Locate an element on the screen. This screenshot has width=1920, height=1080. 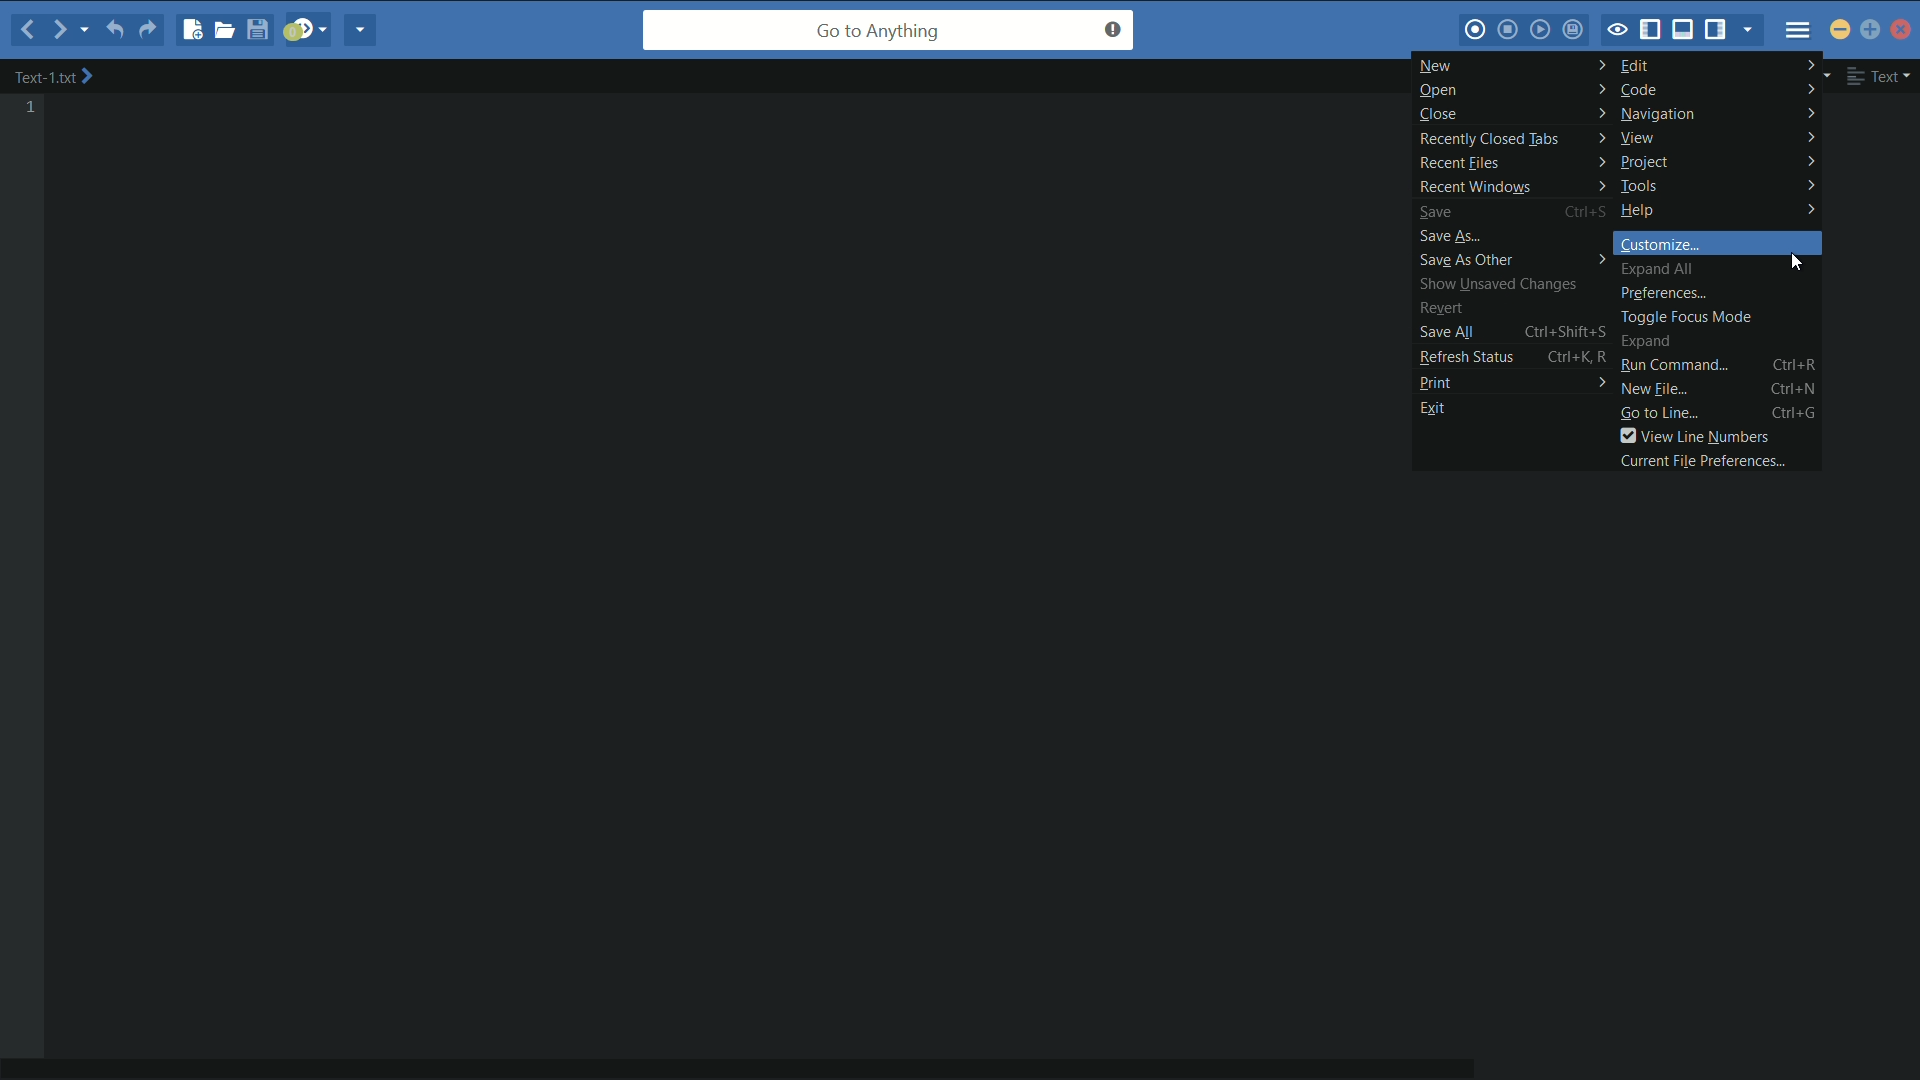
horizontal scroll bar is located at coordinates (745, 1060).